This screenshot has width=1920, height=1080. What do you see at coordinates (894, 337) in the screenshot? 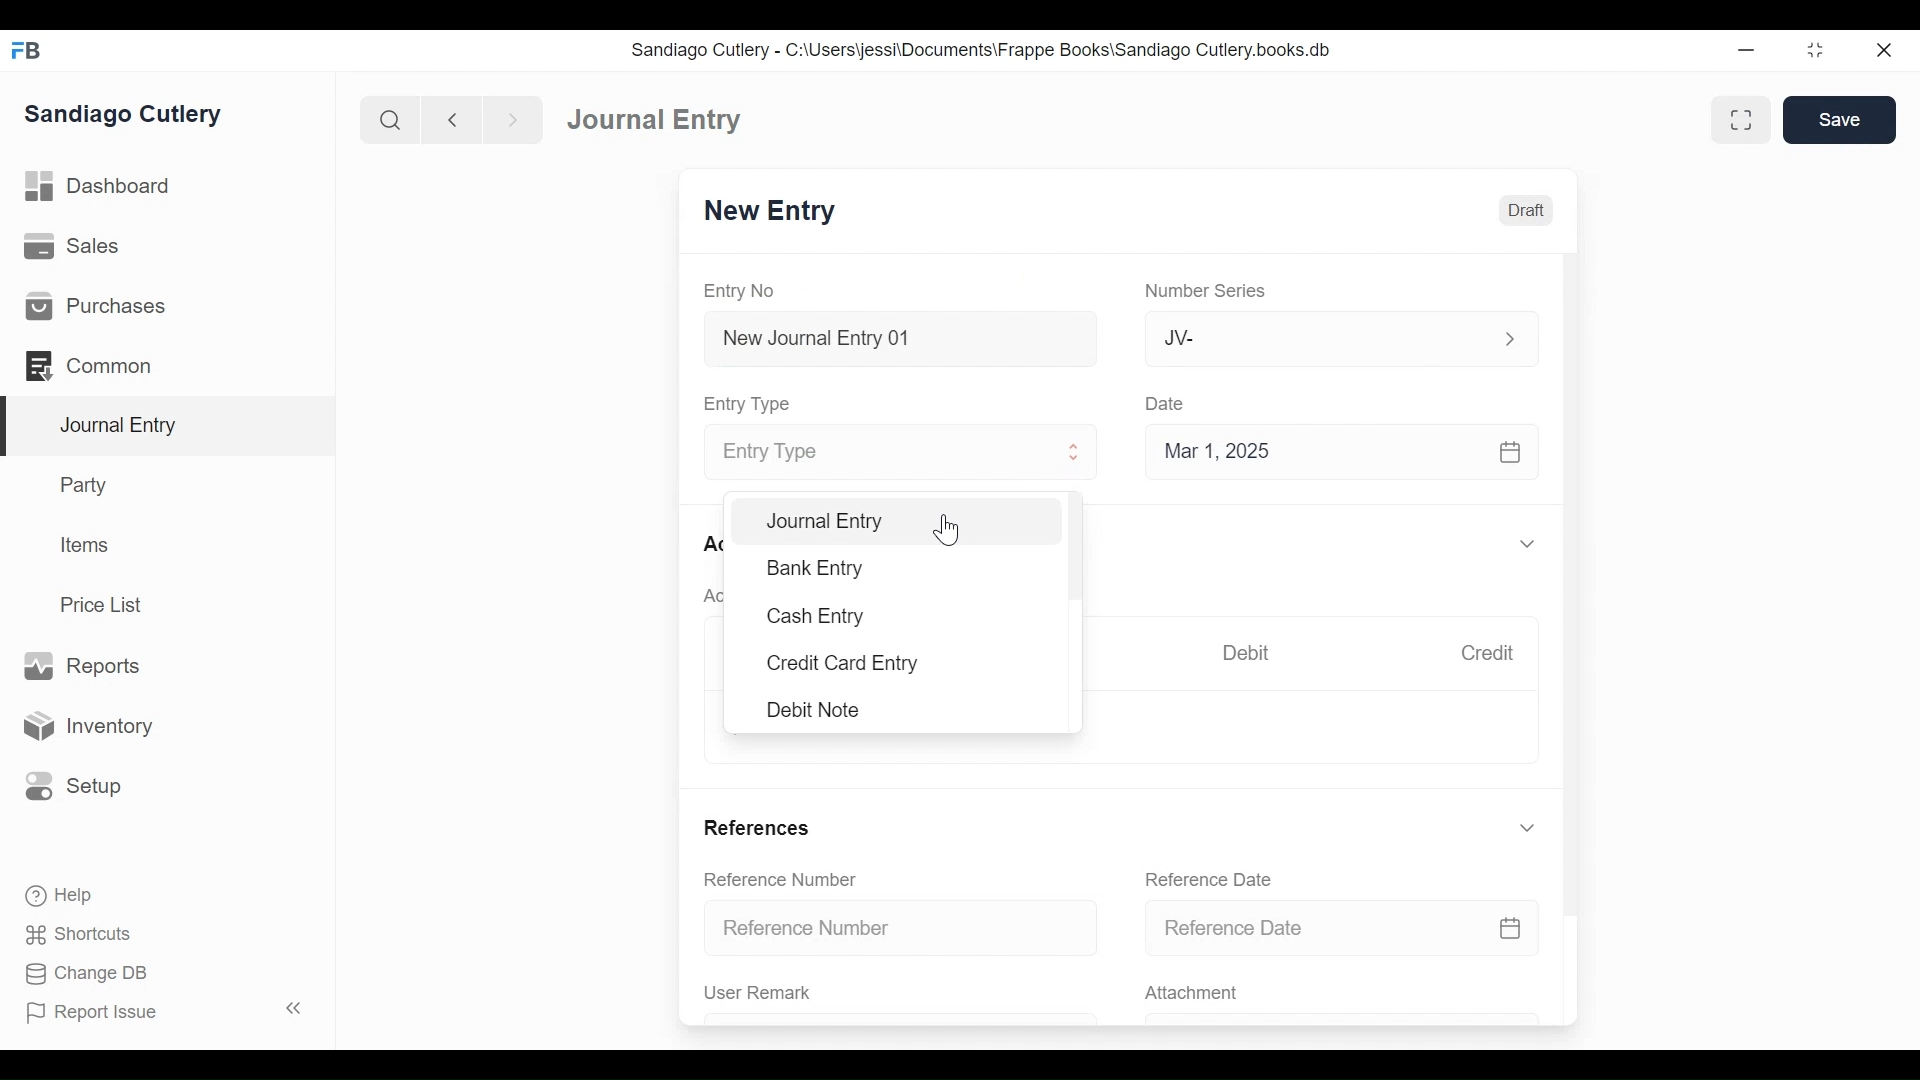
I see `New Journal Entry 01` at bounding box center [894, 337].